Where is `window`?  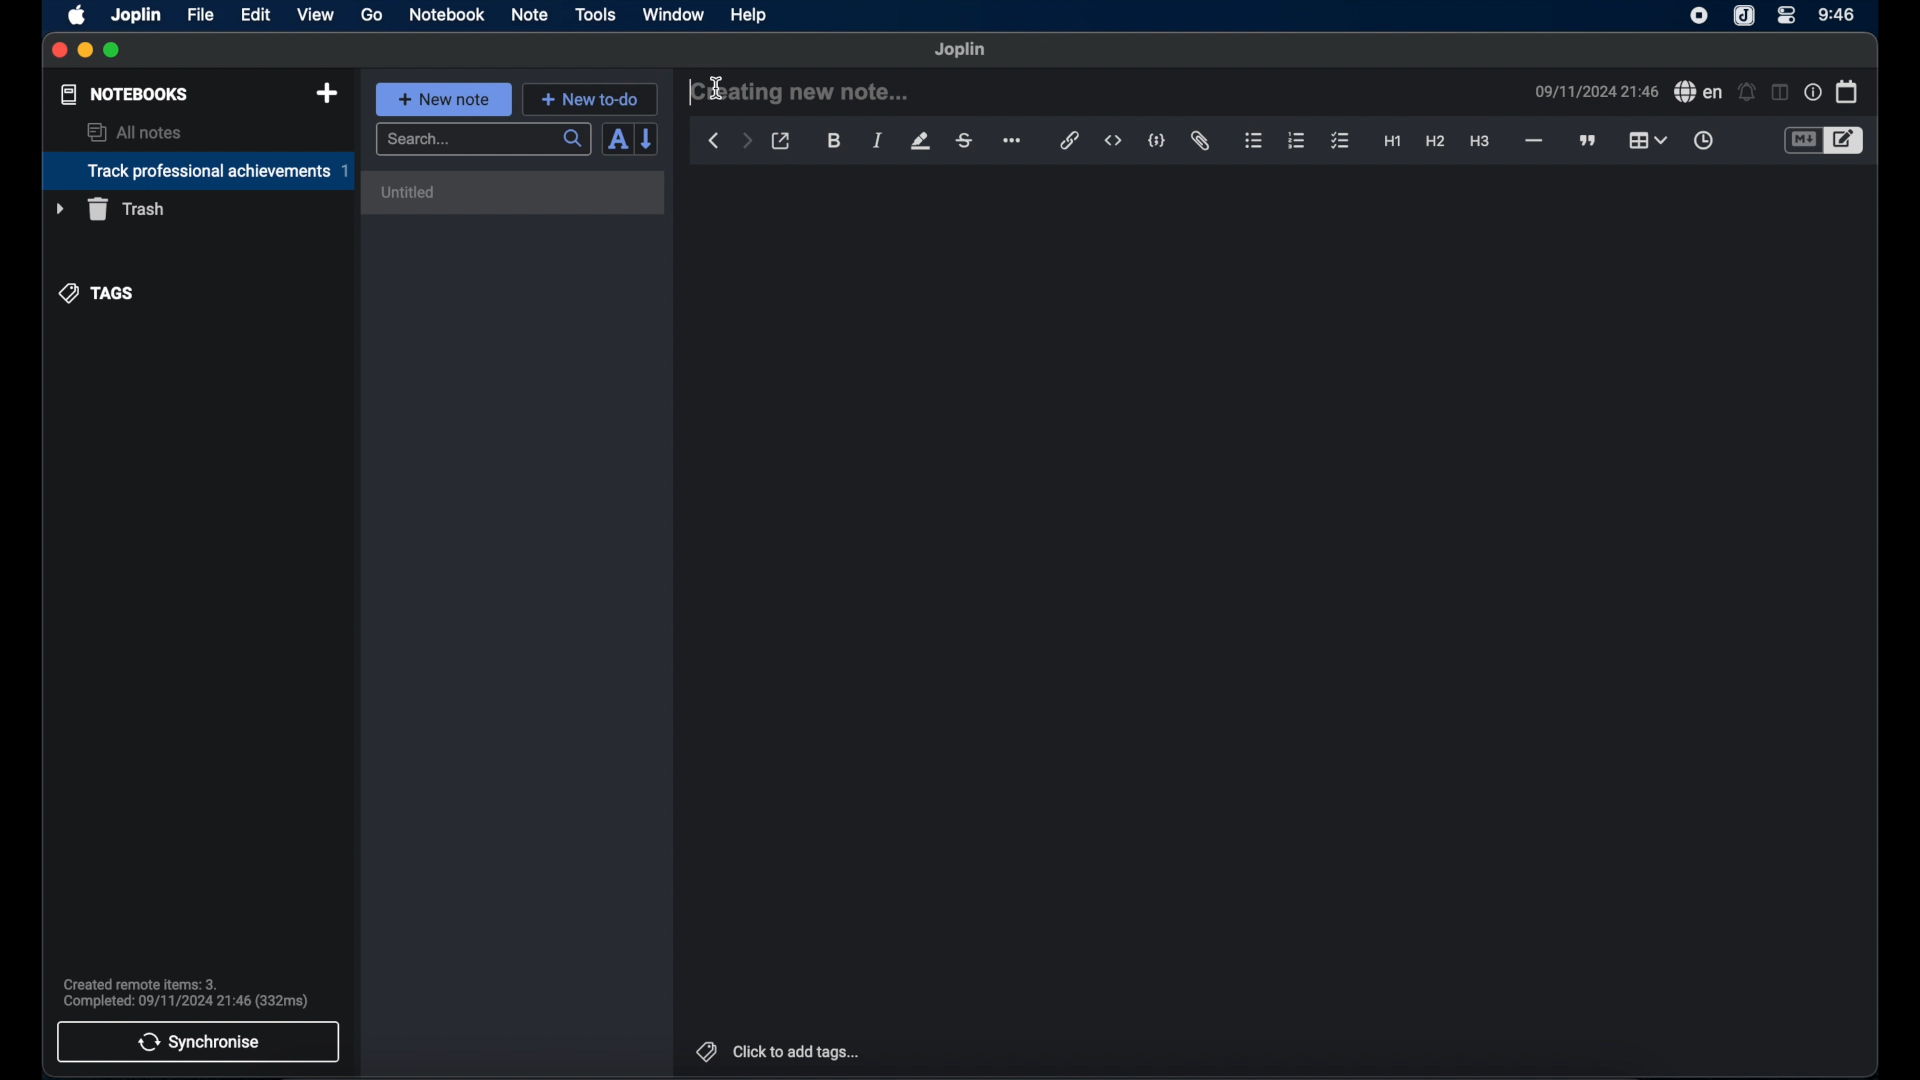
window is located at coordinates (672, 14).